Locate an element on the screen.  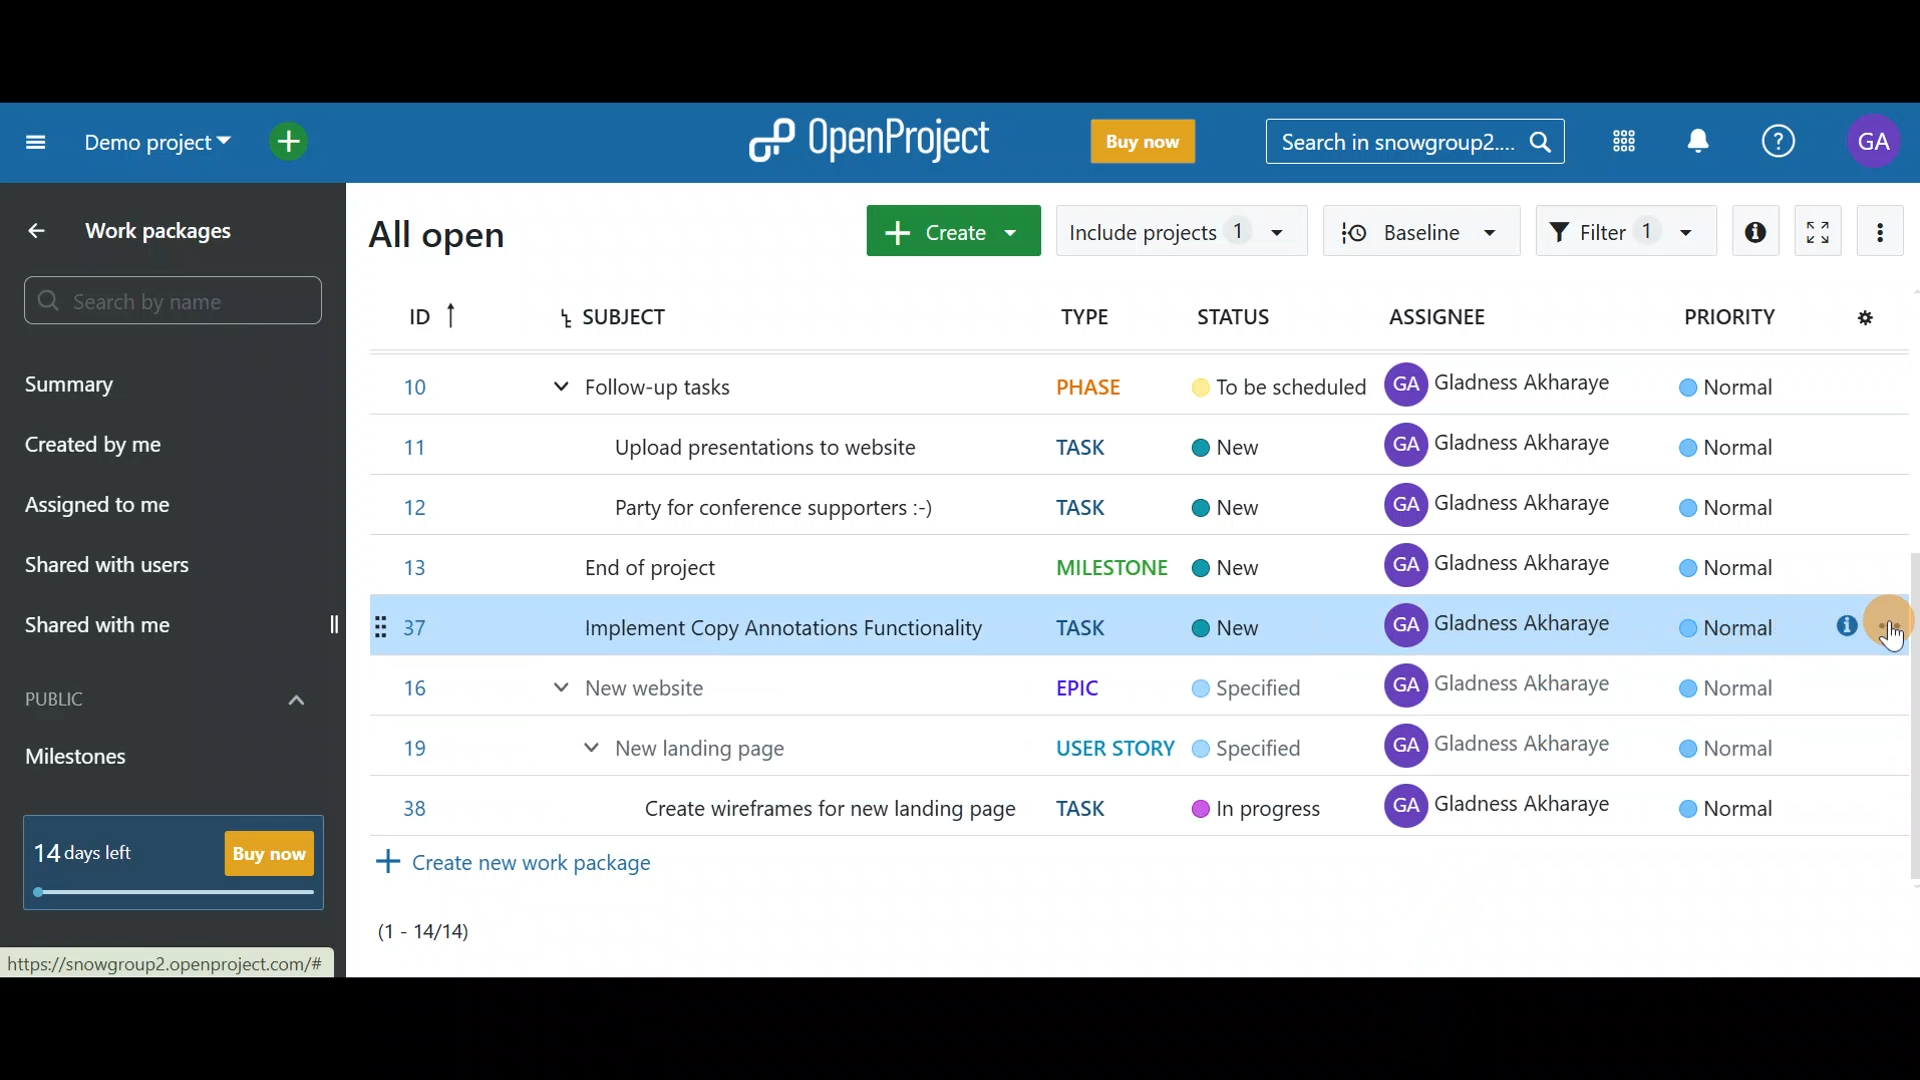
12 is located at coordinates (401, 508).